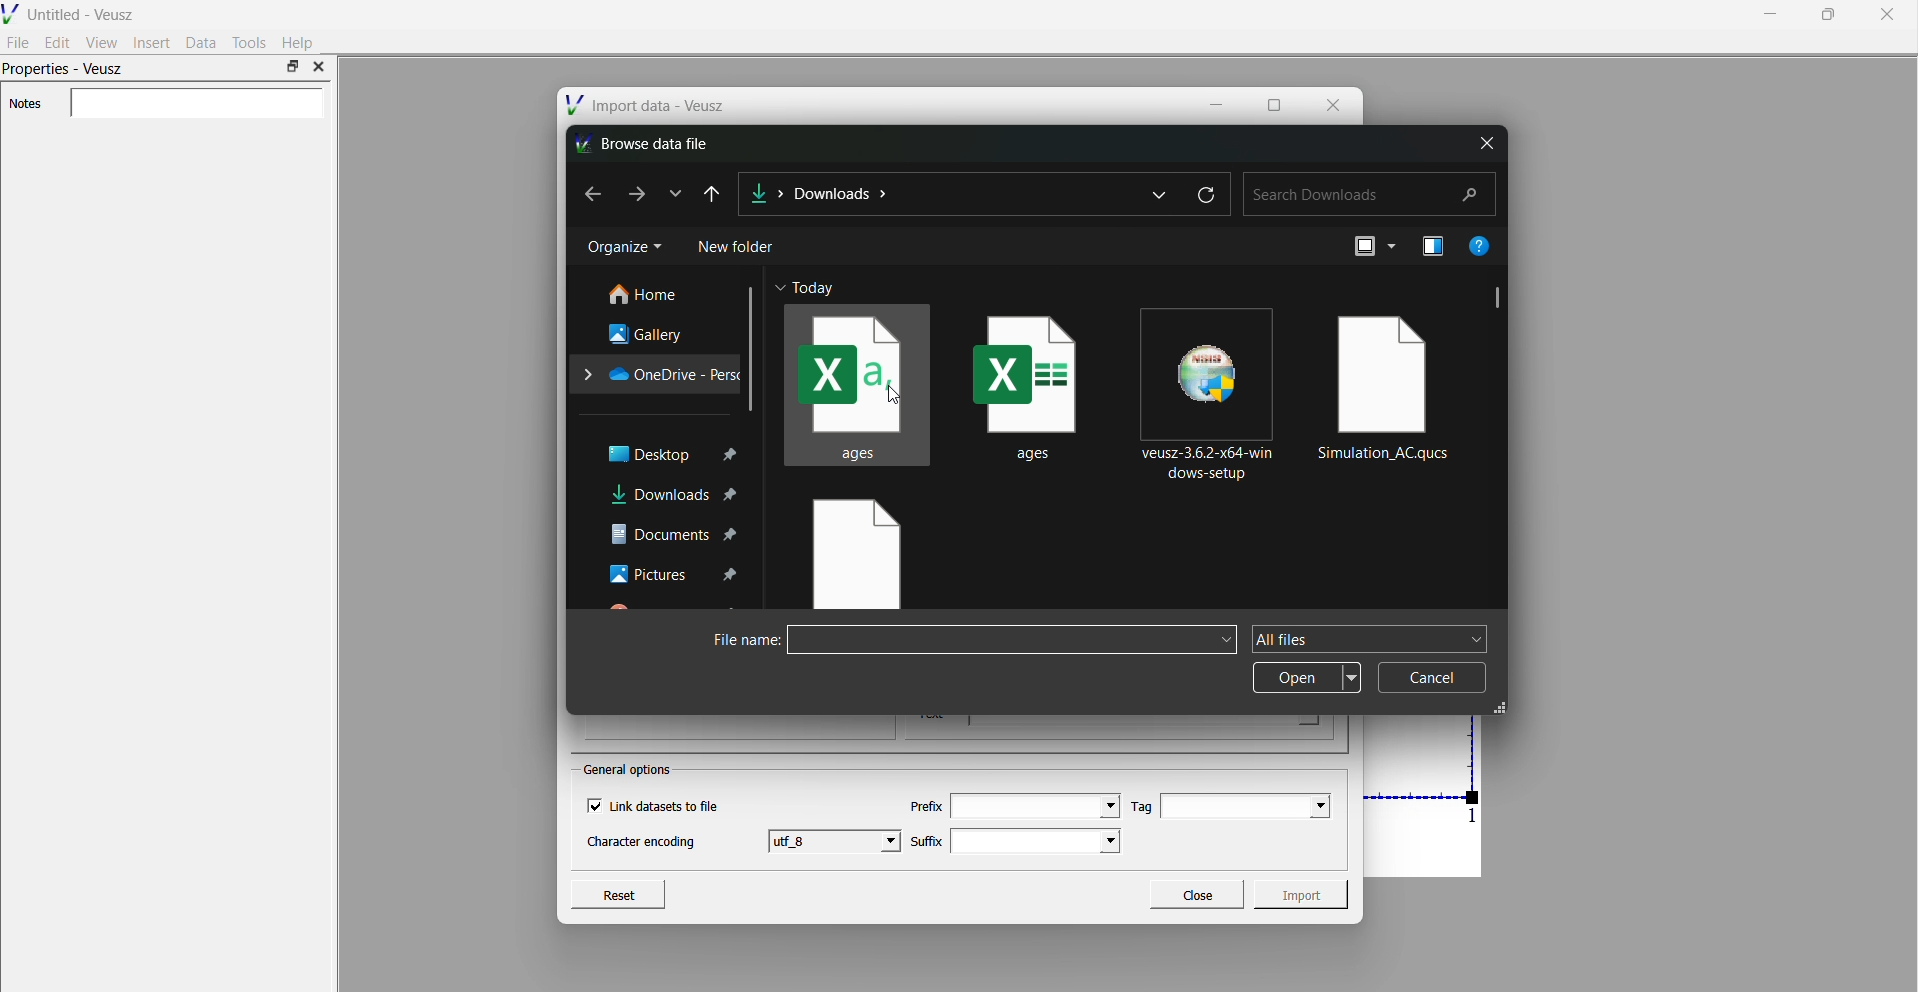 The height and width of the screenshot is (992, 1918). Describe the element at coordinates (672, 453) in the screenshot. I see `Desktop` at that location.